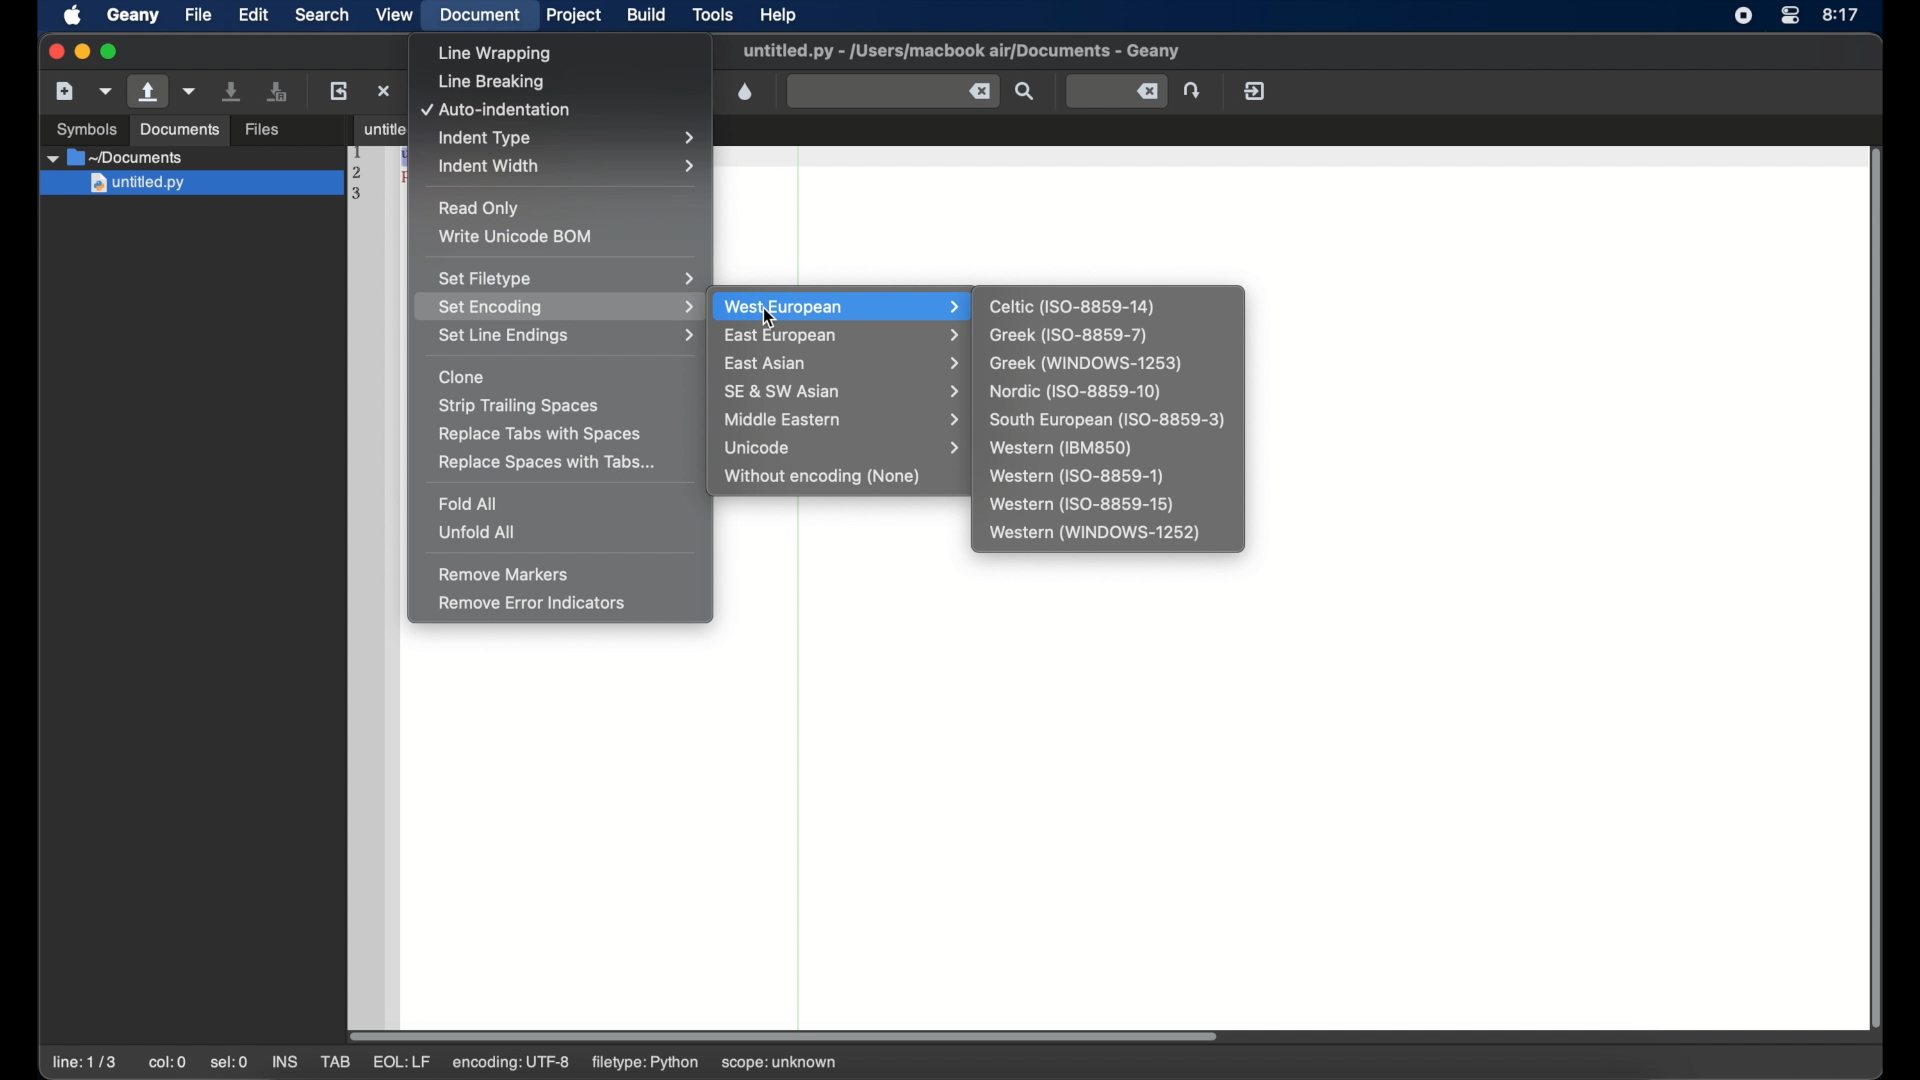 This screenshot has height=1080, width=1920. I want to click on clone, so click(462, 377).